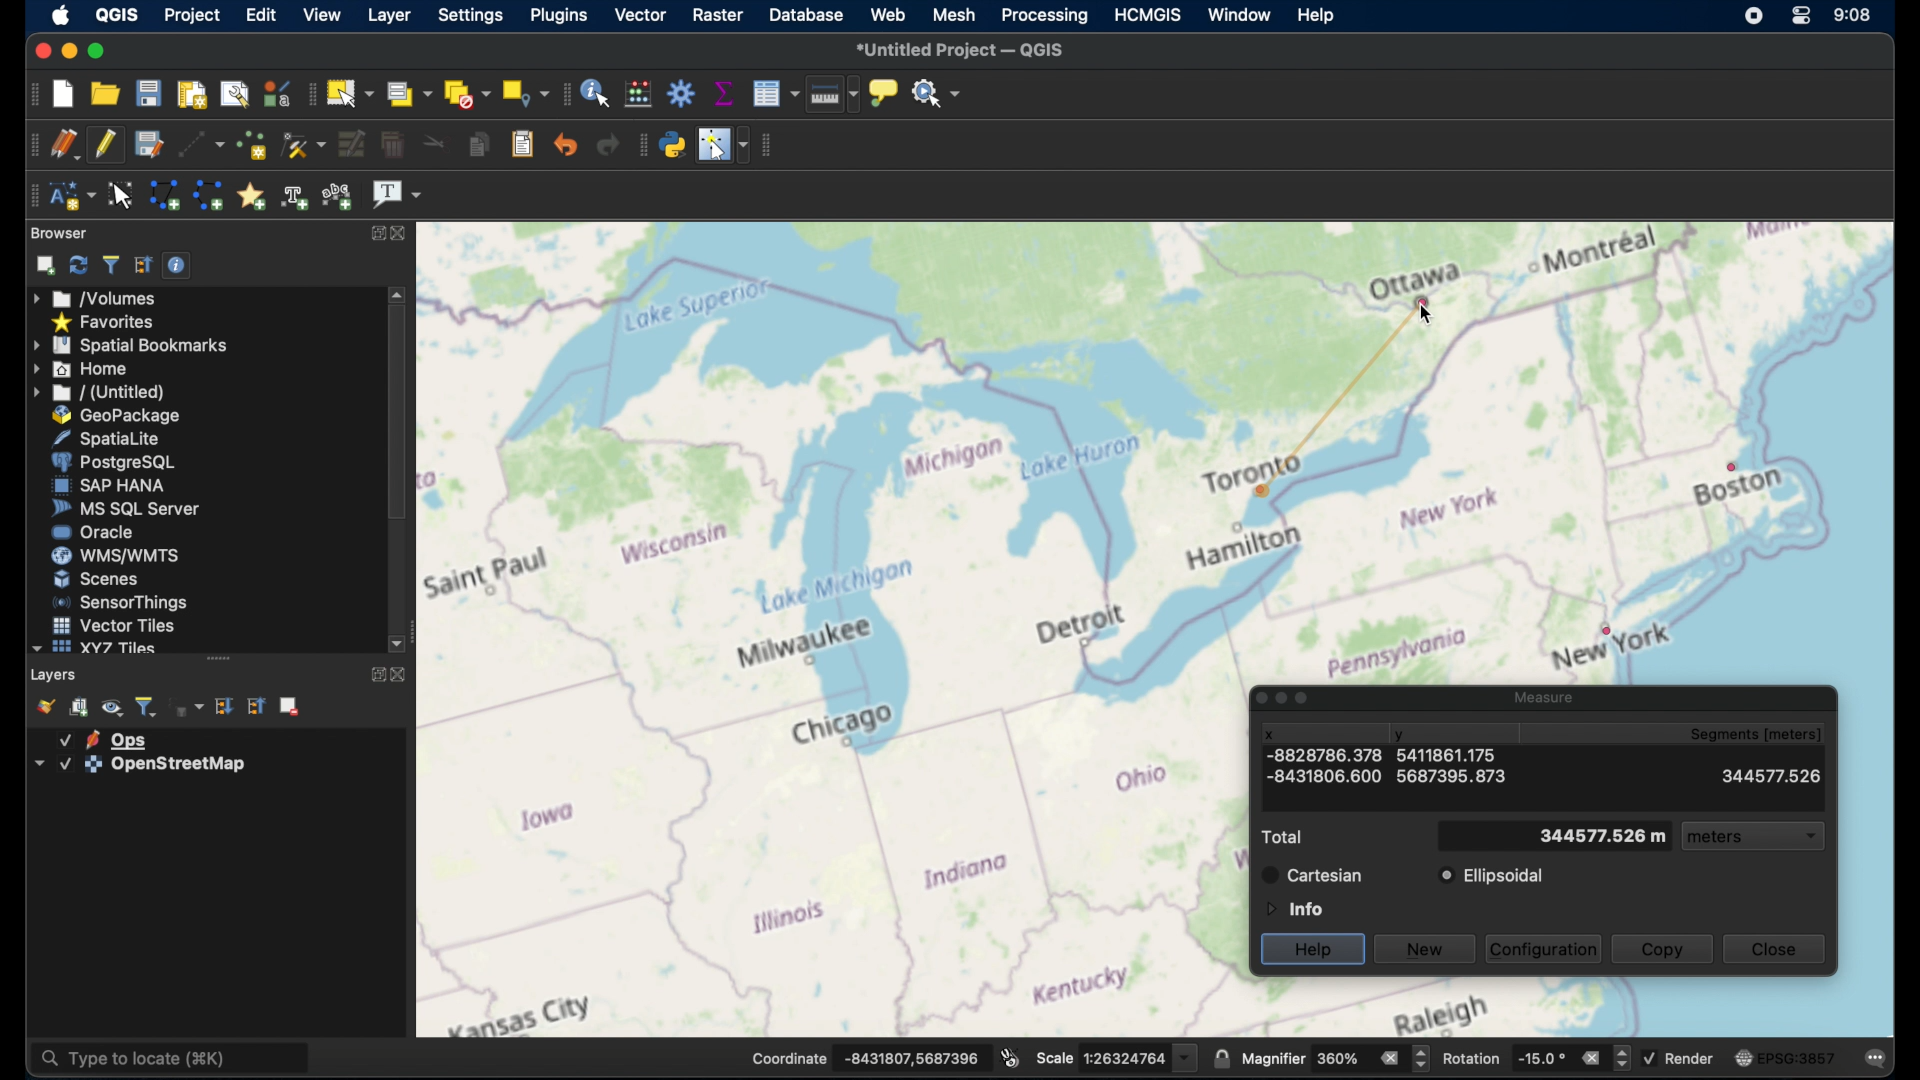  What do you see at coordinates (304, 145) in the screenshot?
I see `vertex tool` at bounding box center [304, 145].